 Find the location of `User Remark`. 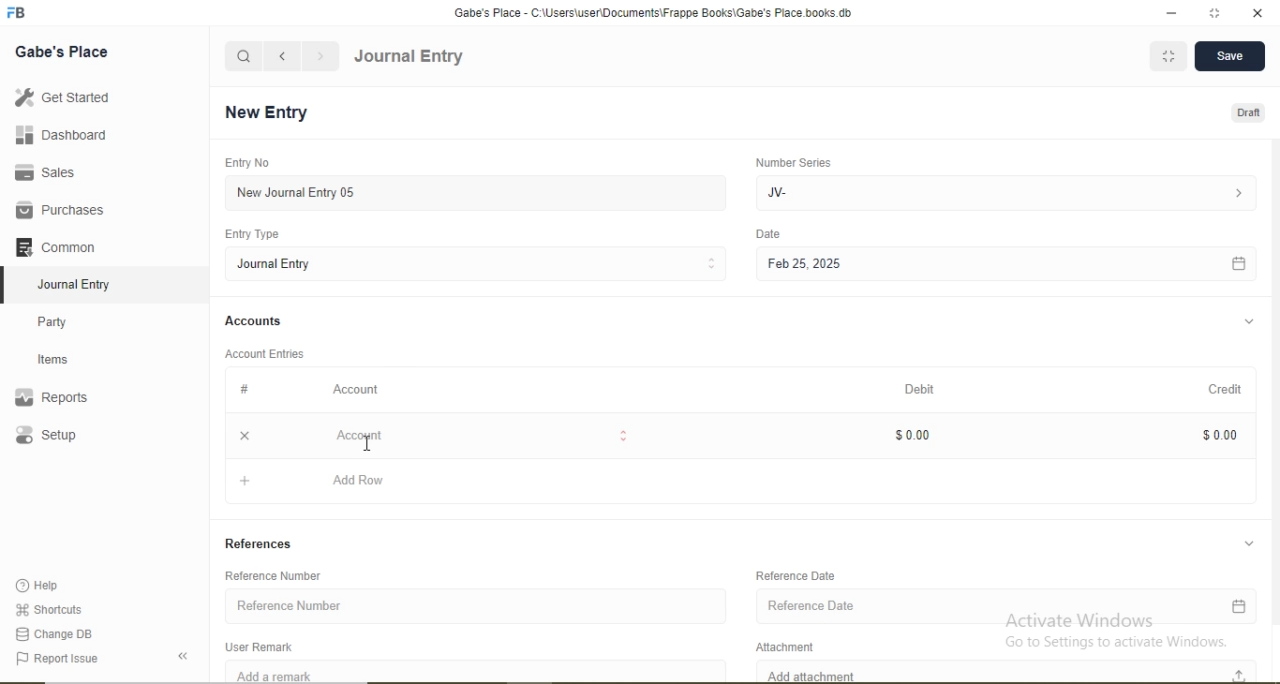

User Remark is located at coordinates (264, 645).